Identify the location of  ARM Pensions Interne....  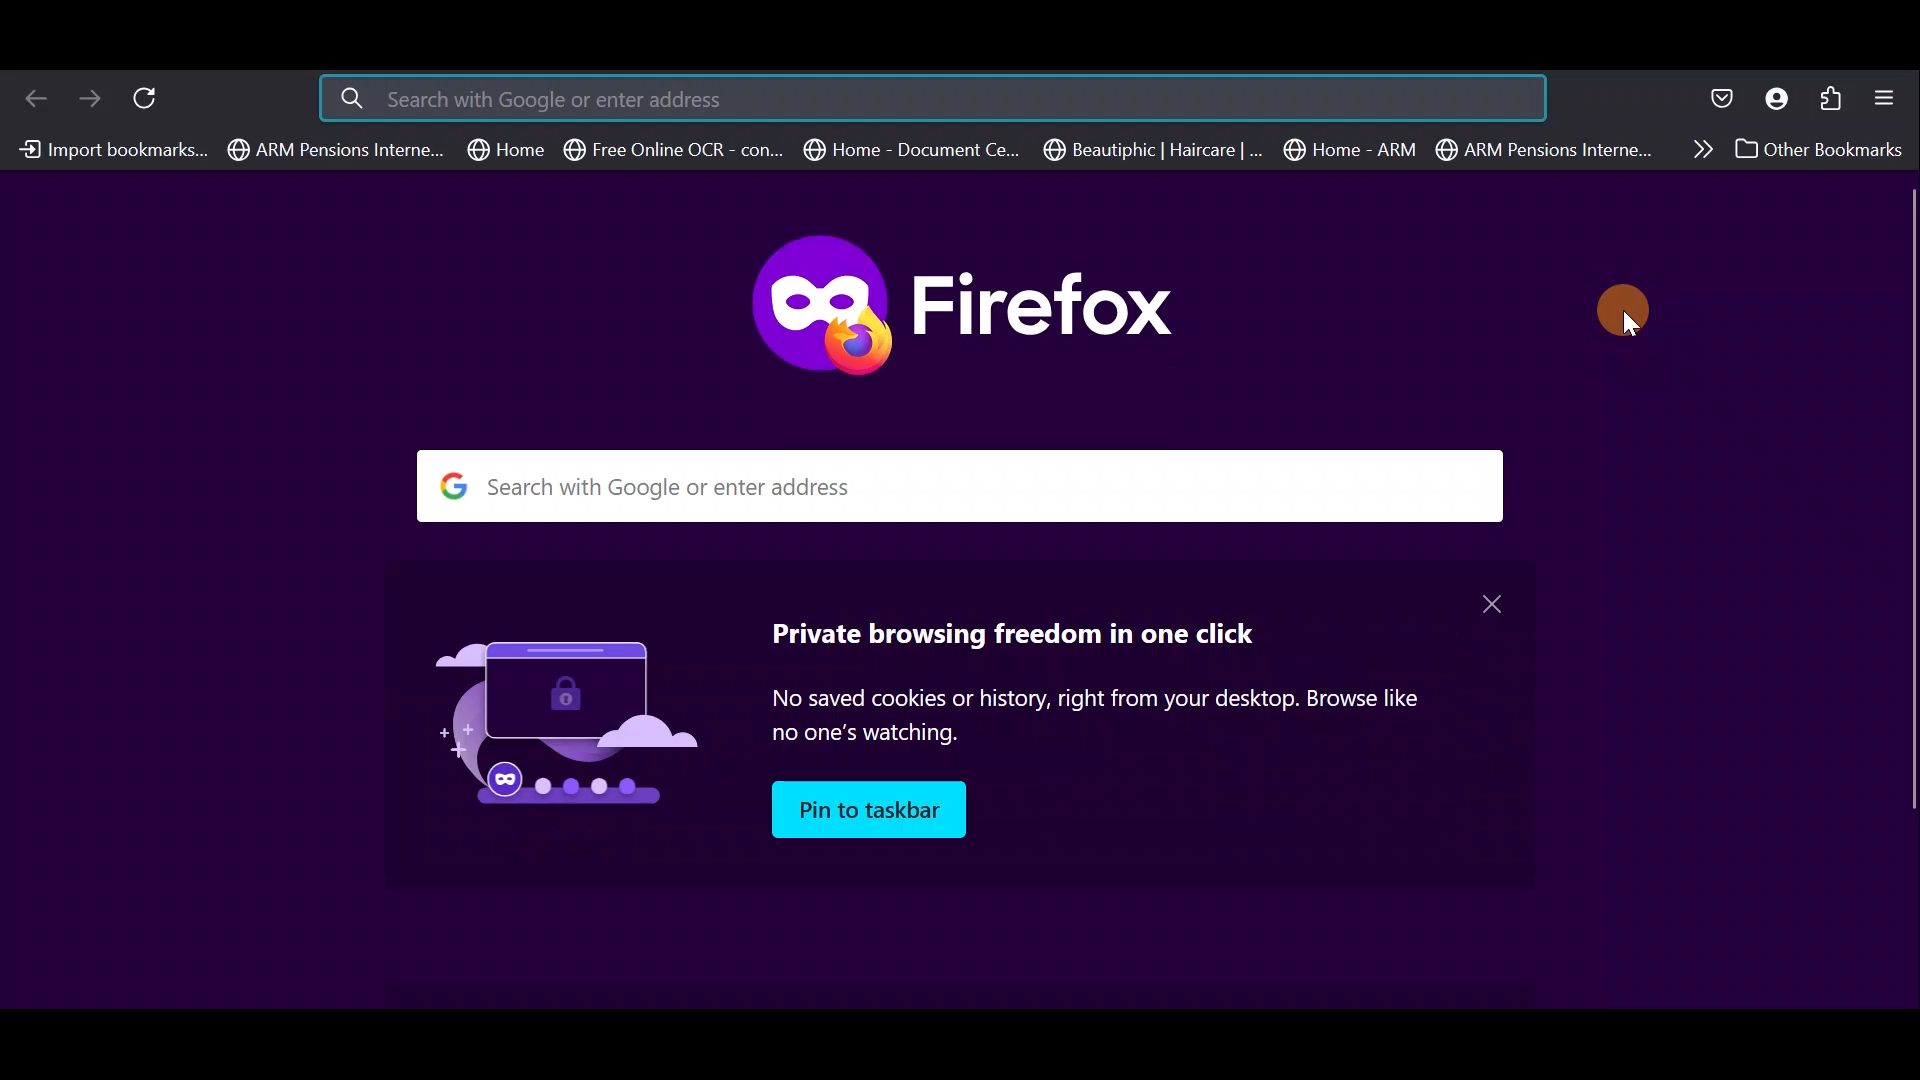
(336, 150).